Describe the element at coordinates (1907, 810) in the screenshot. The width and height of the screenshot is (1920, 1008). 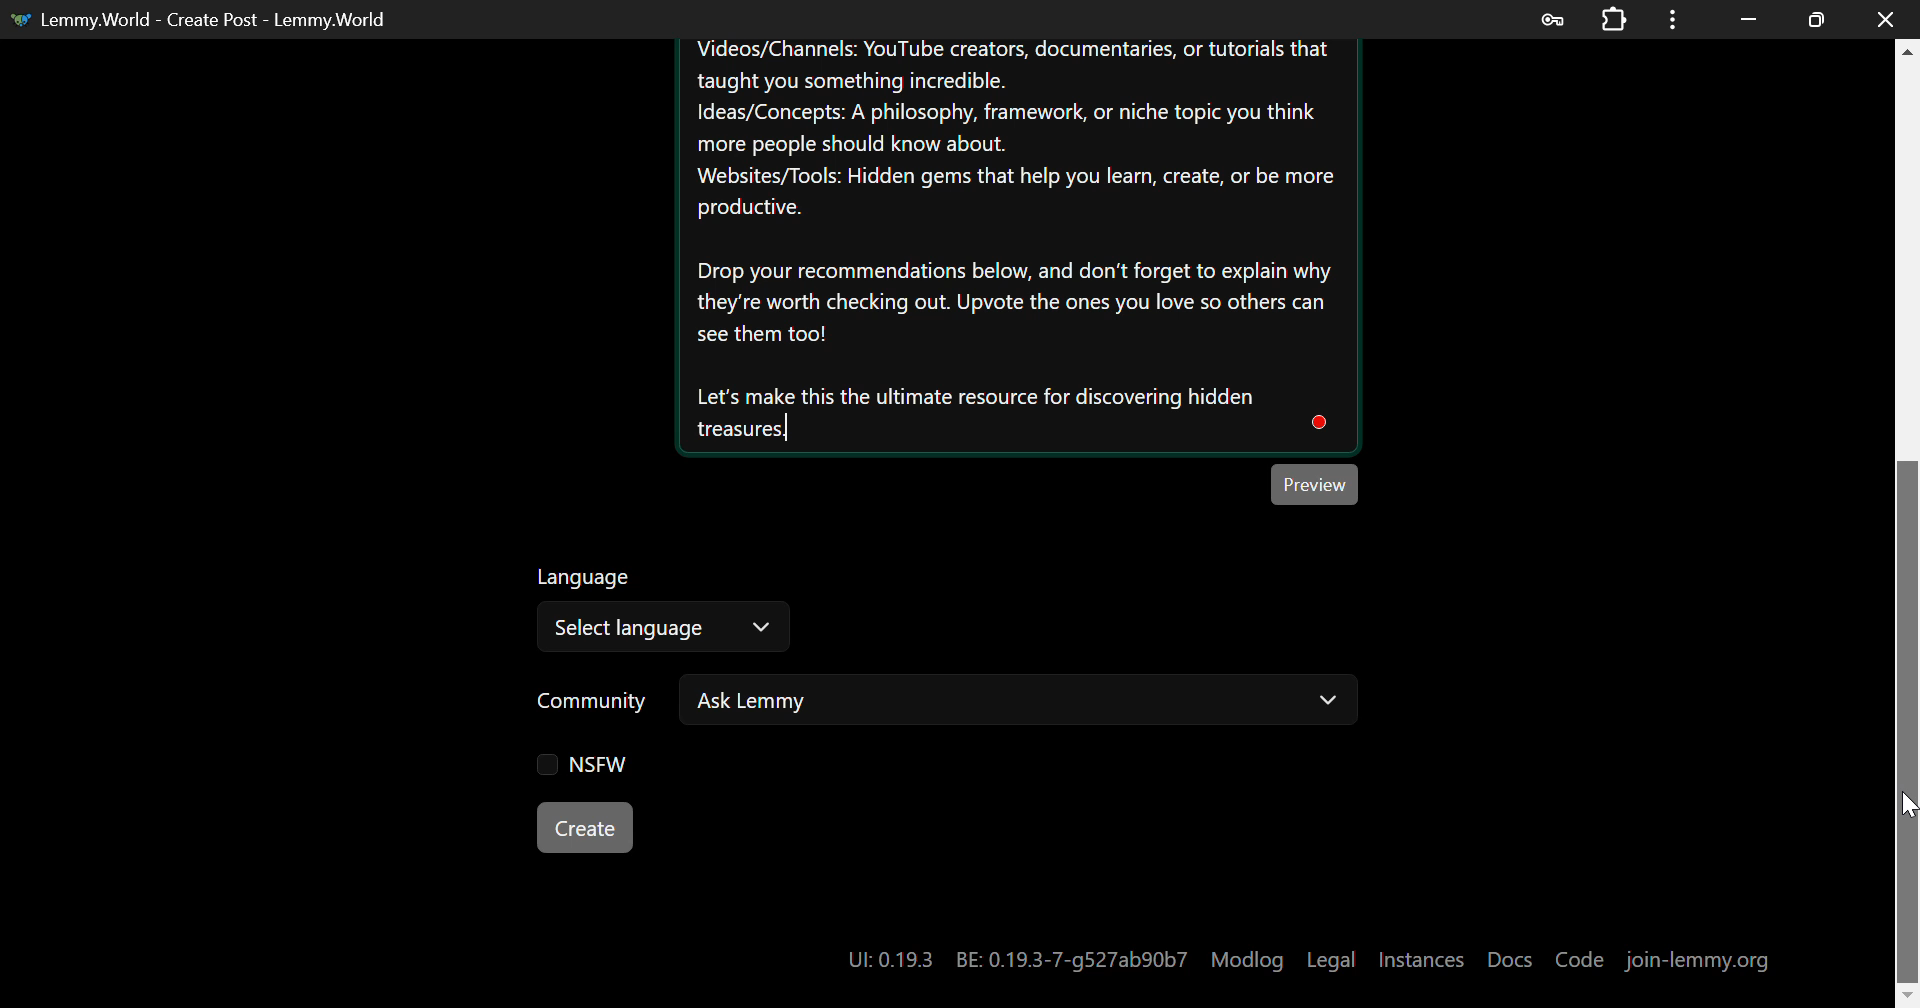
I see `DRAG_TO Cursor Position` at that location.